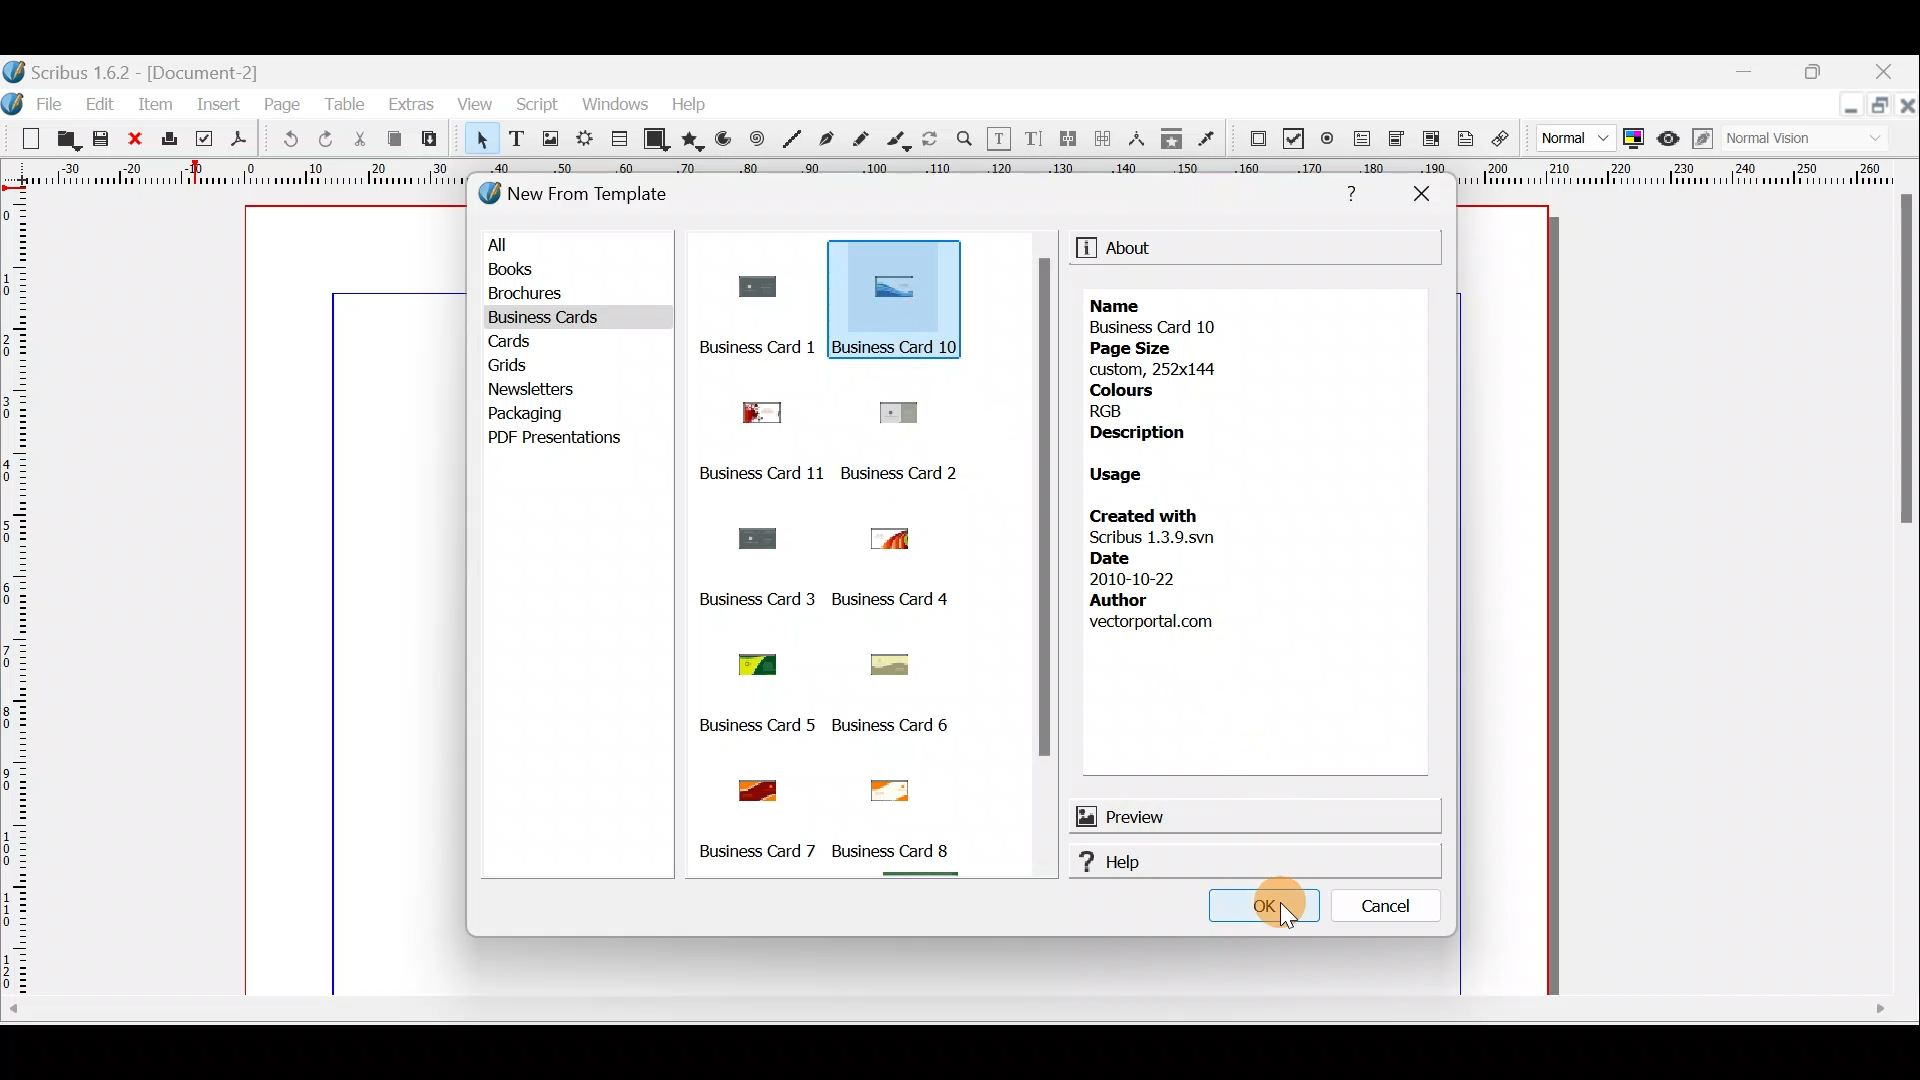  Describe the element at coordinates (619, 107) in the screenshot. I see `Windows` at that location.